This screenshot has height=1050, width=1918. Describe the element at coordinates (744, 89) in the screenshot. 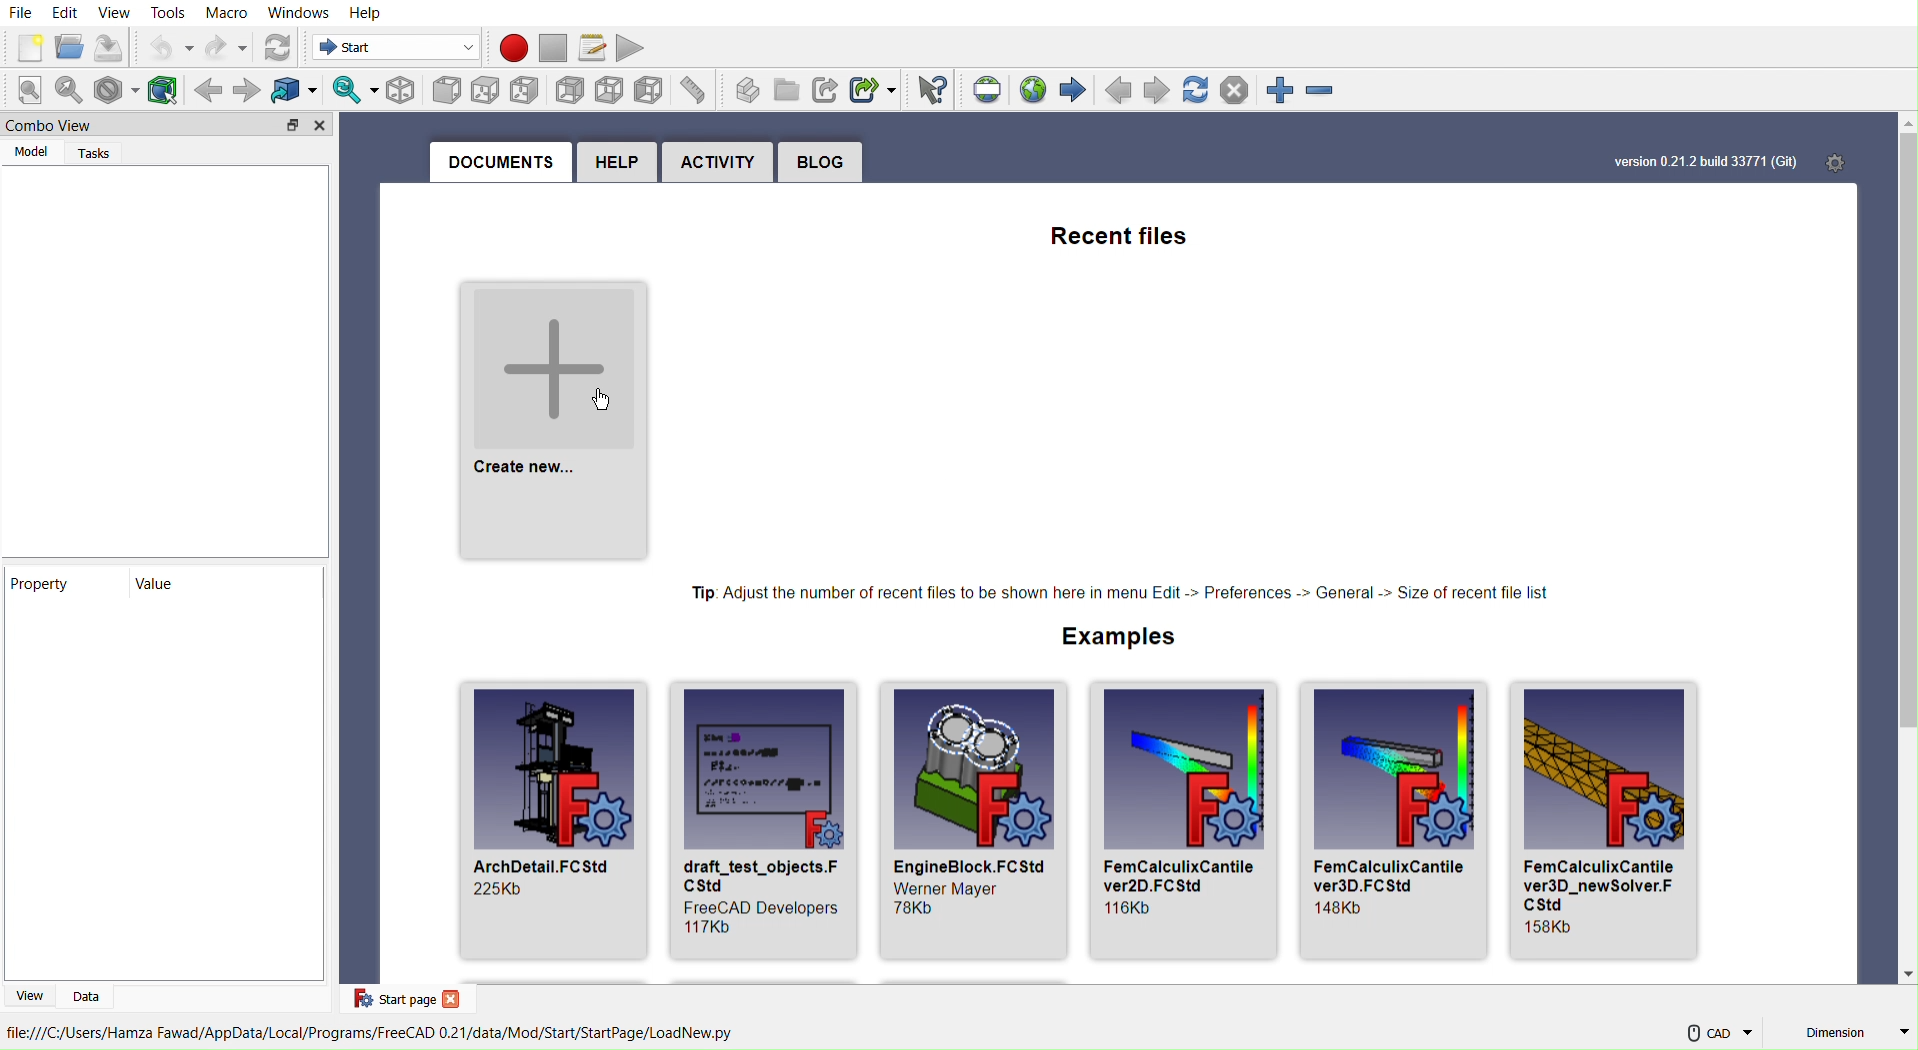

I see `Create a new part` at that location.